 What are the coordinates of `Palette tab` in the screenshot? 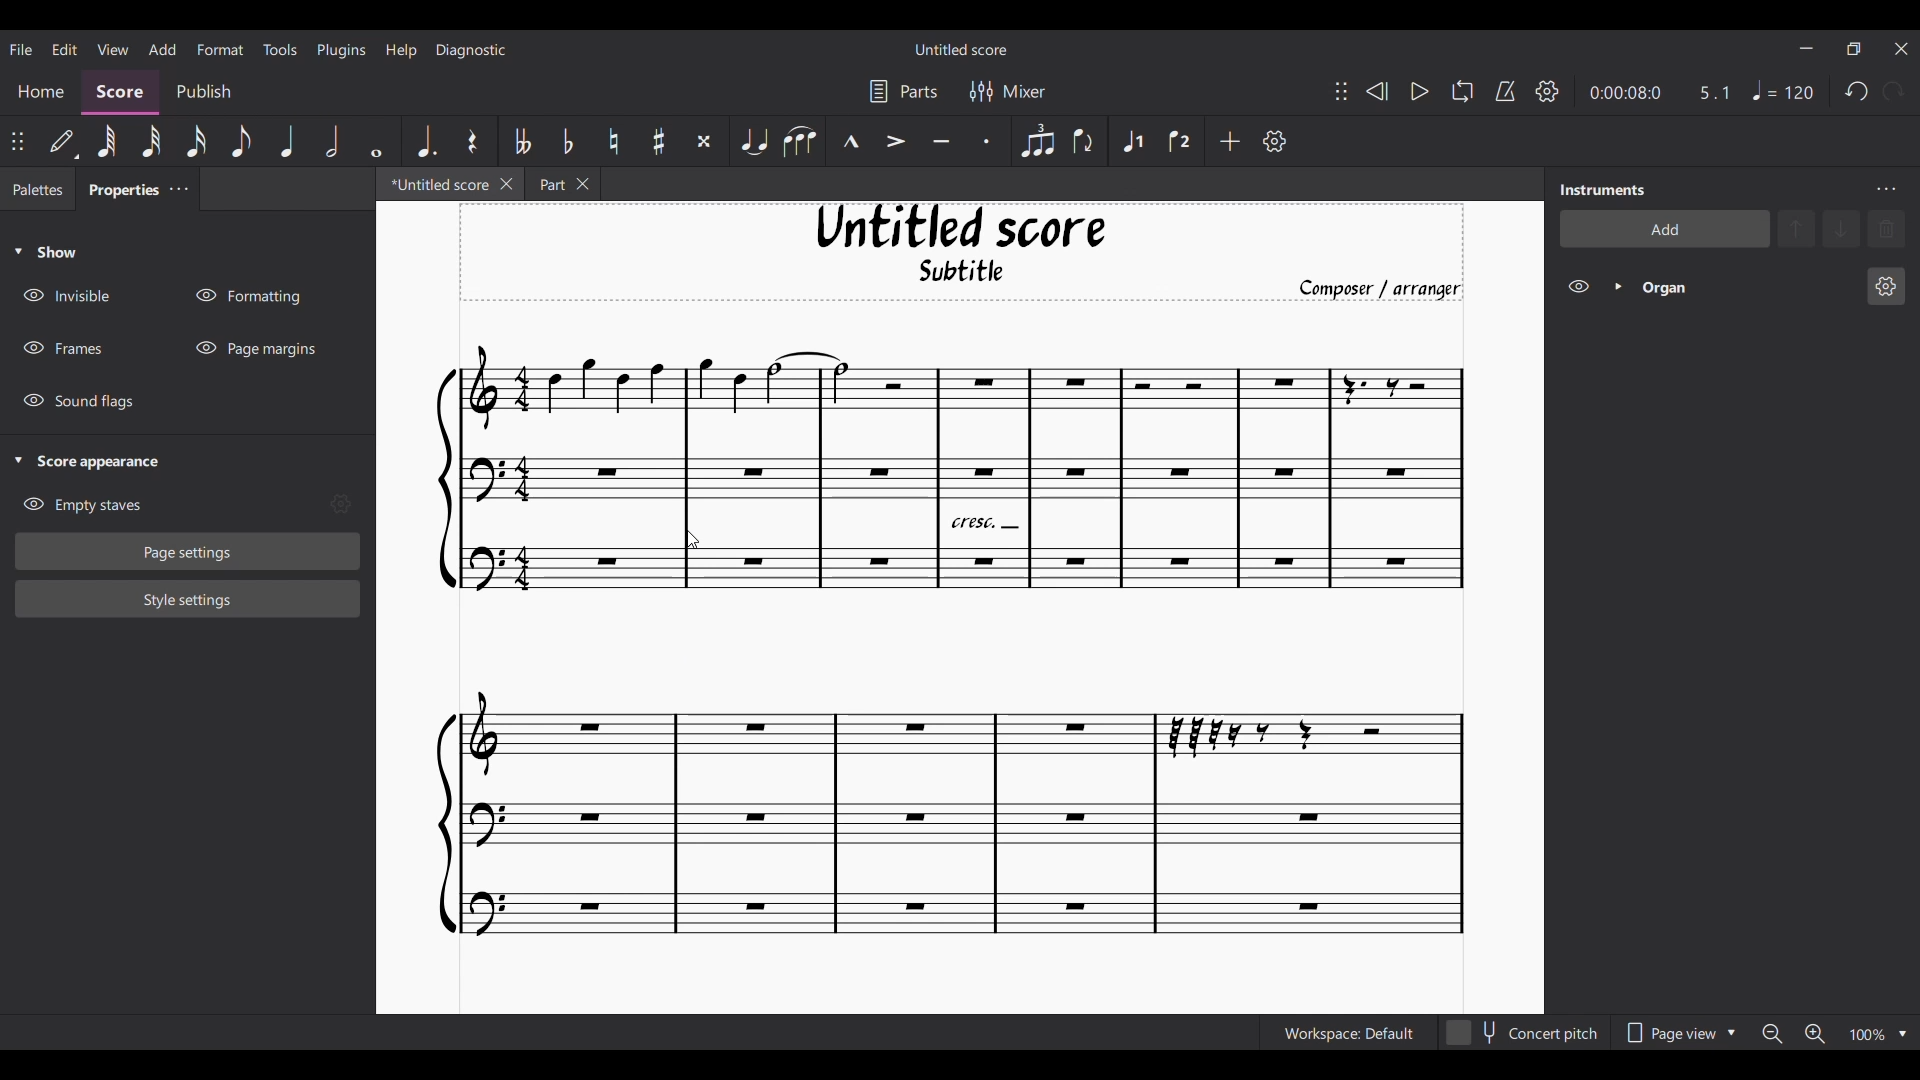 It's located at (35, 190).